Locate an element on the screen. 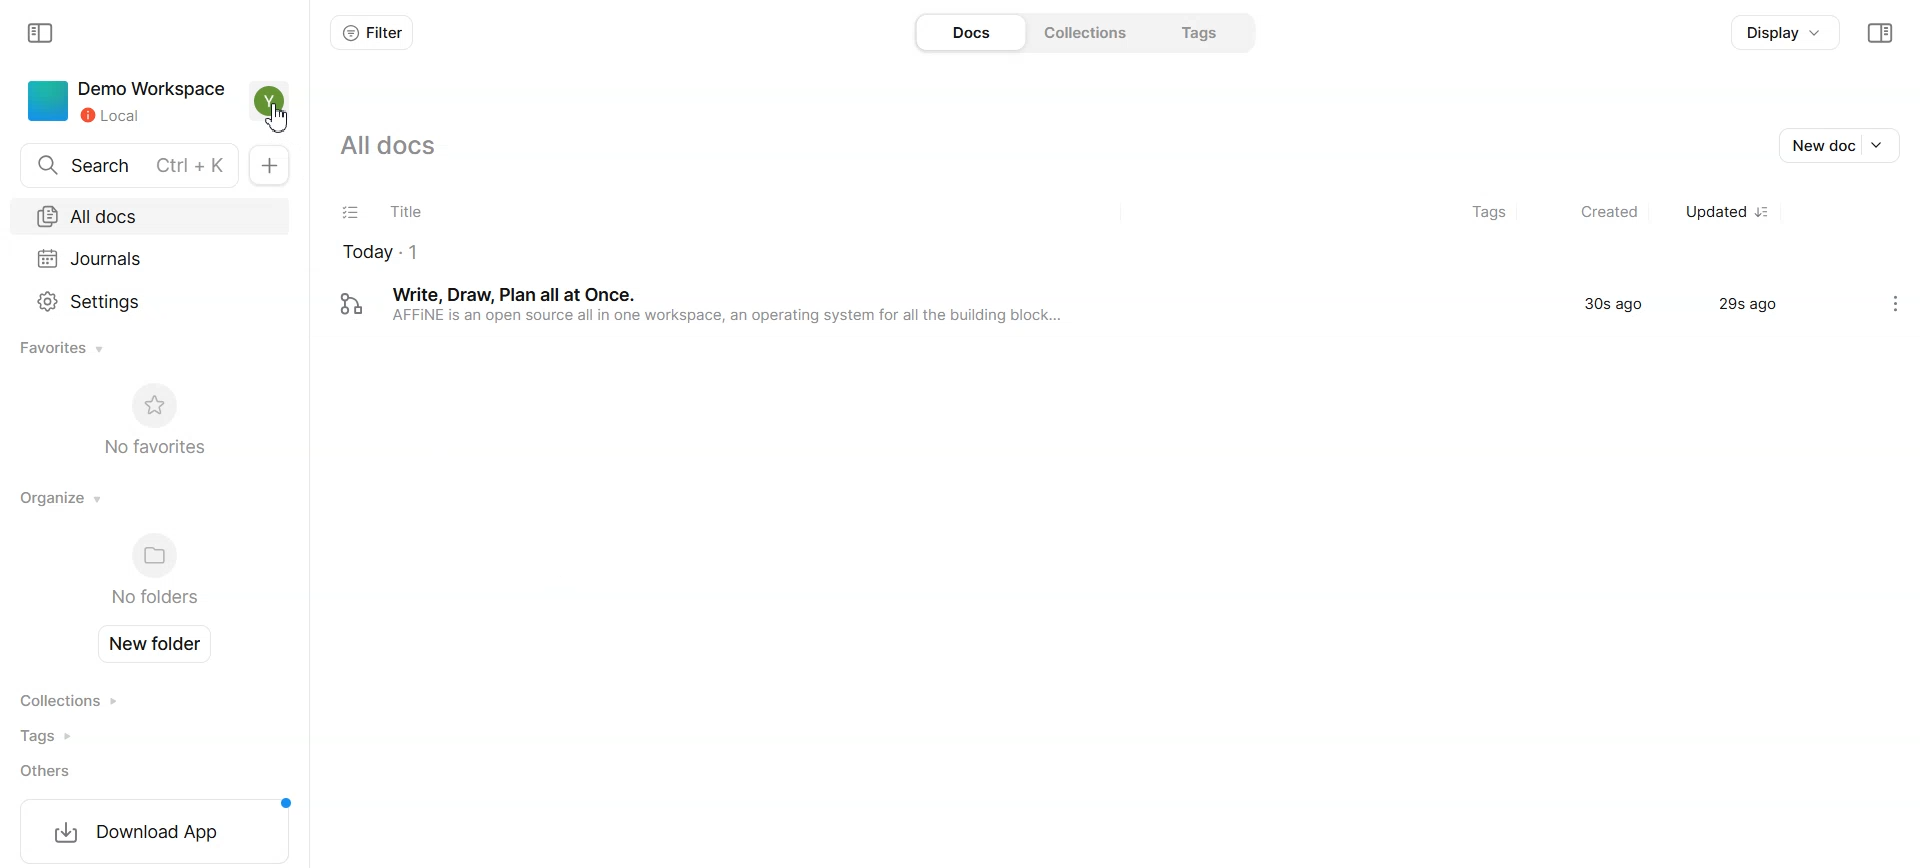 This screenshot has width=1920, height=868. New Doc is located at coordinates (269, 167).